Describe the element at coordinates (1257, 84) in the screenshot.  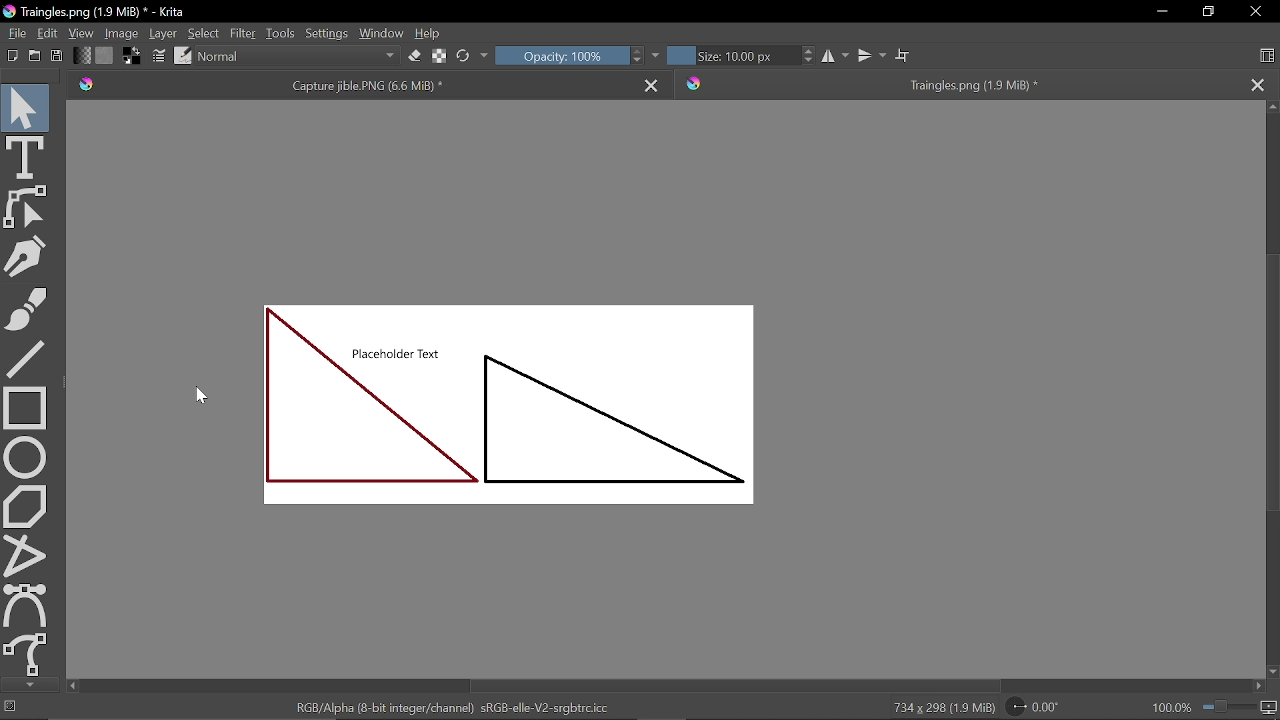
I see `Close other tab` at that location.